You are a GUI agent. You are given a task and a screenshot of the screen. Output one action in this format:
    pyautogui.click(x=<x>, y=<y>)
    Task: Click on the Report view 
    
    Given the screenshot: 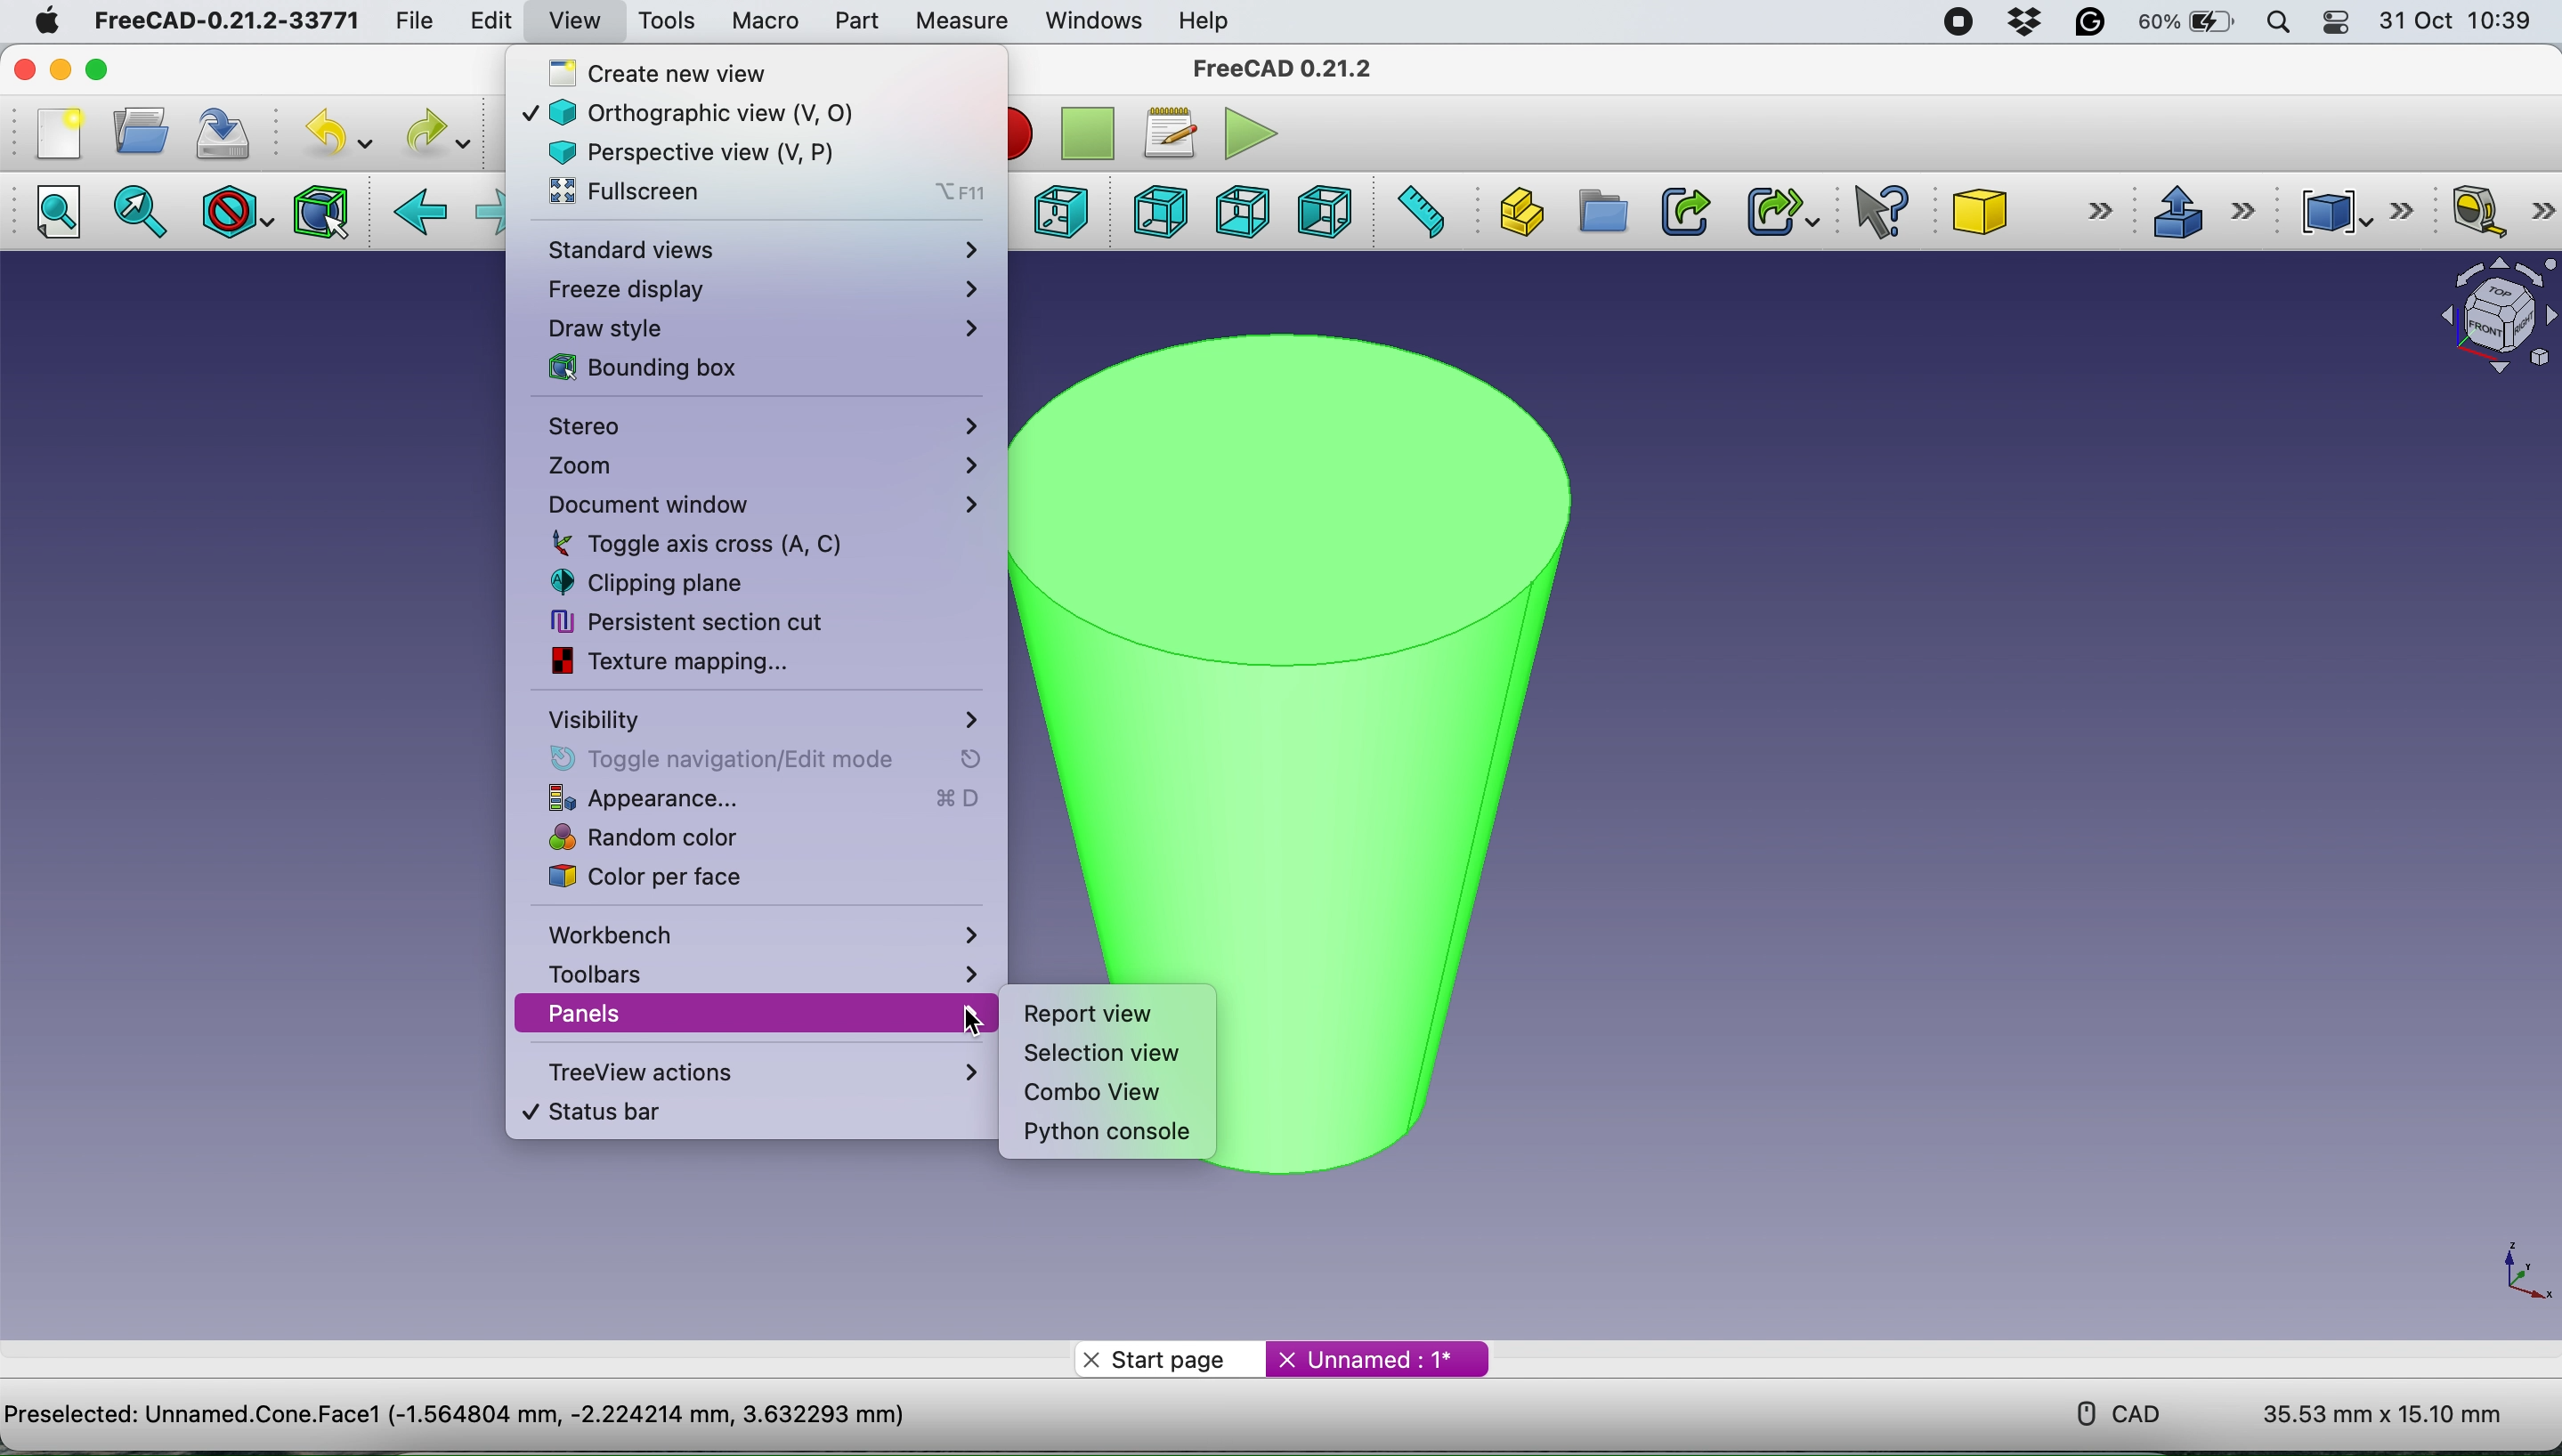 What is the action you would take?
    pyautogui.click(x=1091, y=1015)
    